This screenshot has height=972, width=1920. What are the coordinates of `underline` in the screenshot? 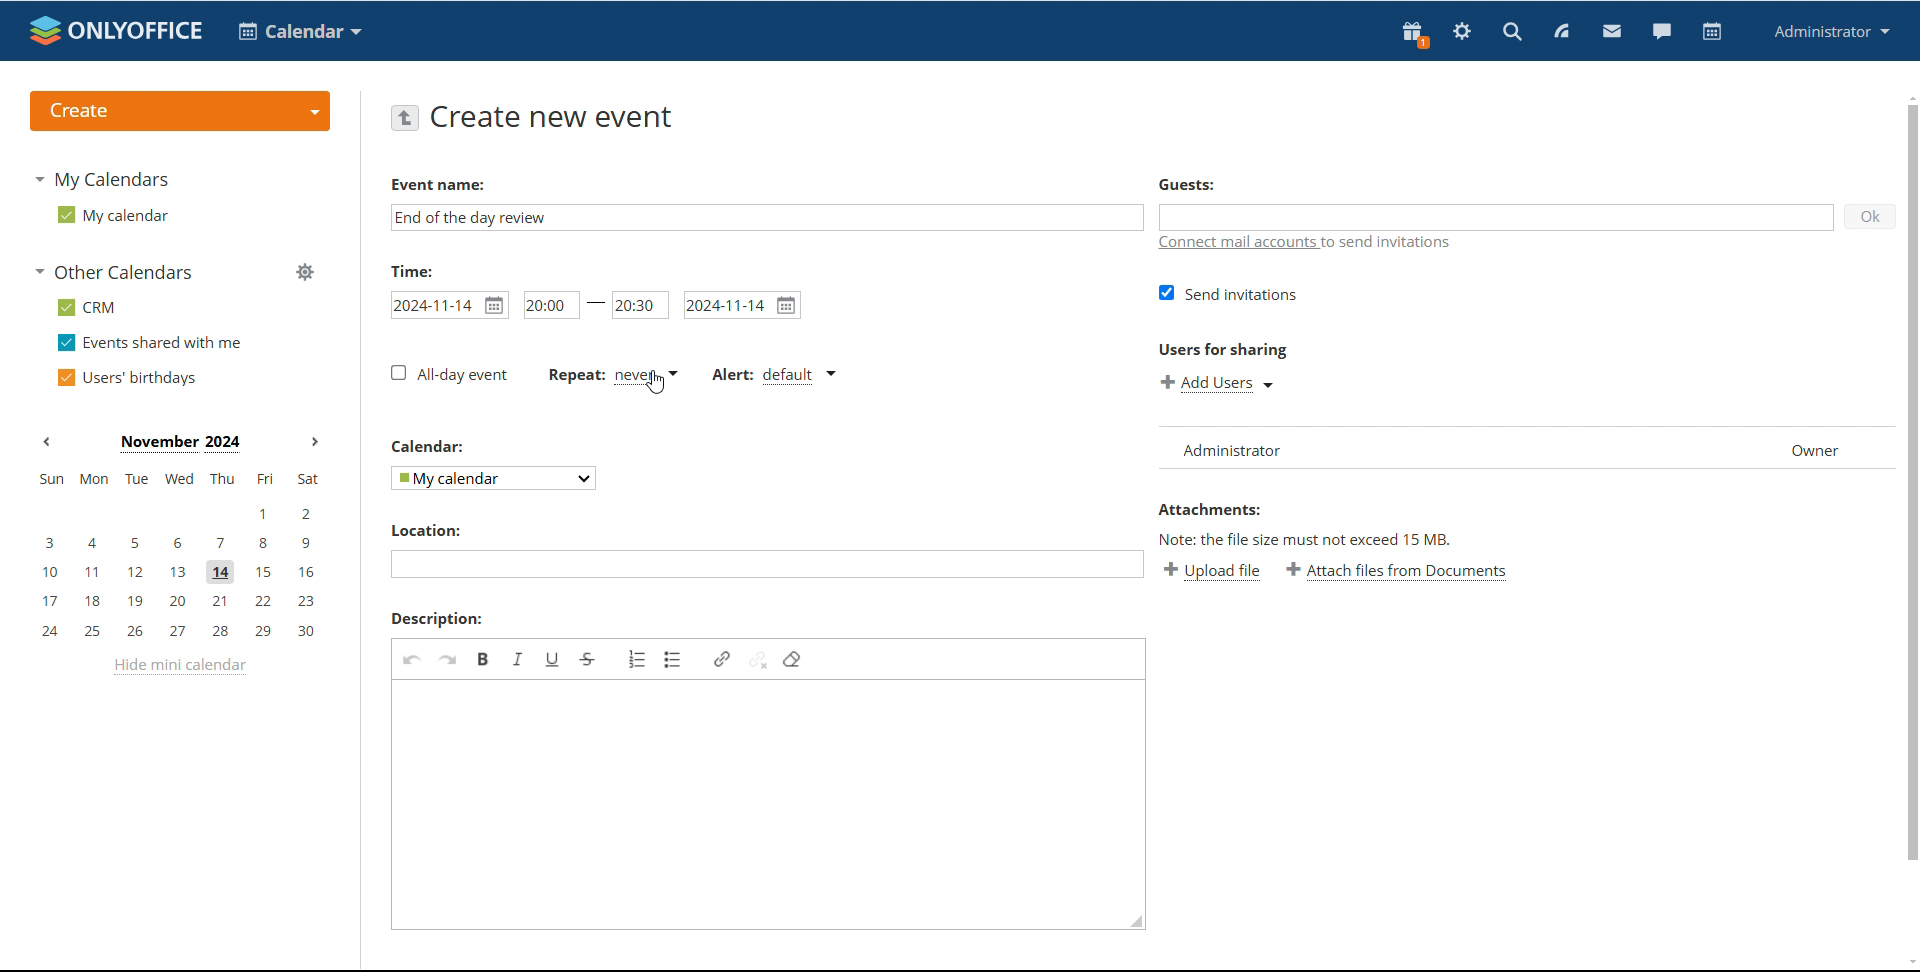 It's located at (553, 659).